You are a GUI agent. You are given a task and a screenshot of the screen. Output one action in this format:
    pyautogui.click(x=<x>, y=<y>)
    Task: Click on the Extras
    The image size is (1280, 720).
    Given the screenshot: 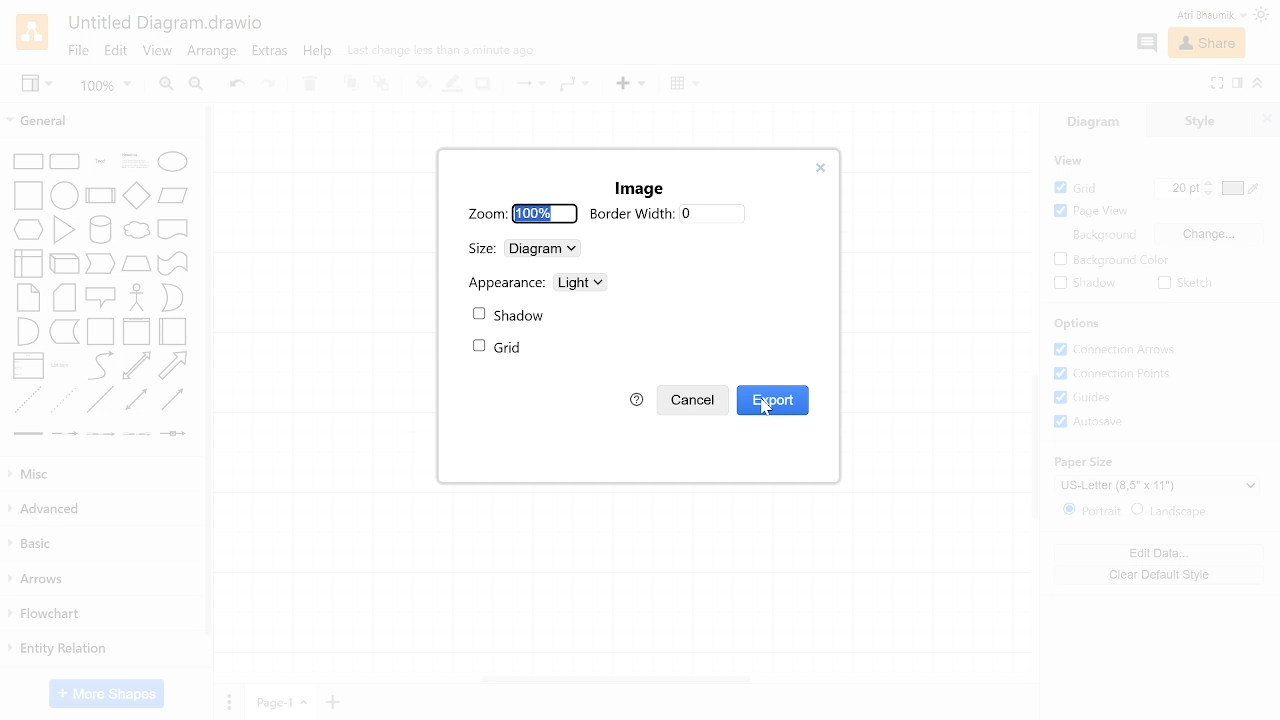 What is the action you would take?
    pyautogui.click(x=270, y=52)
    